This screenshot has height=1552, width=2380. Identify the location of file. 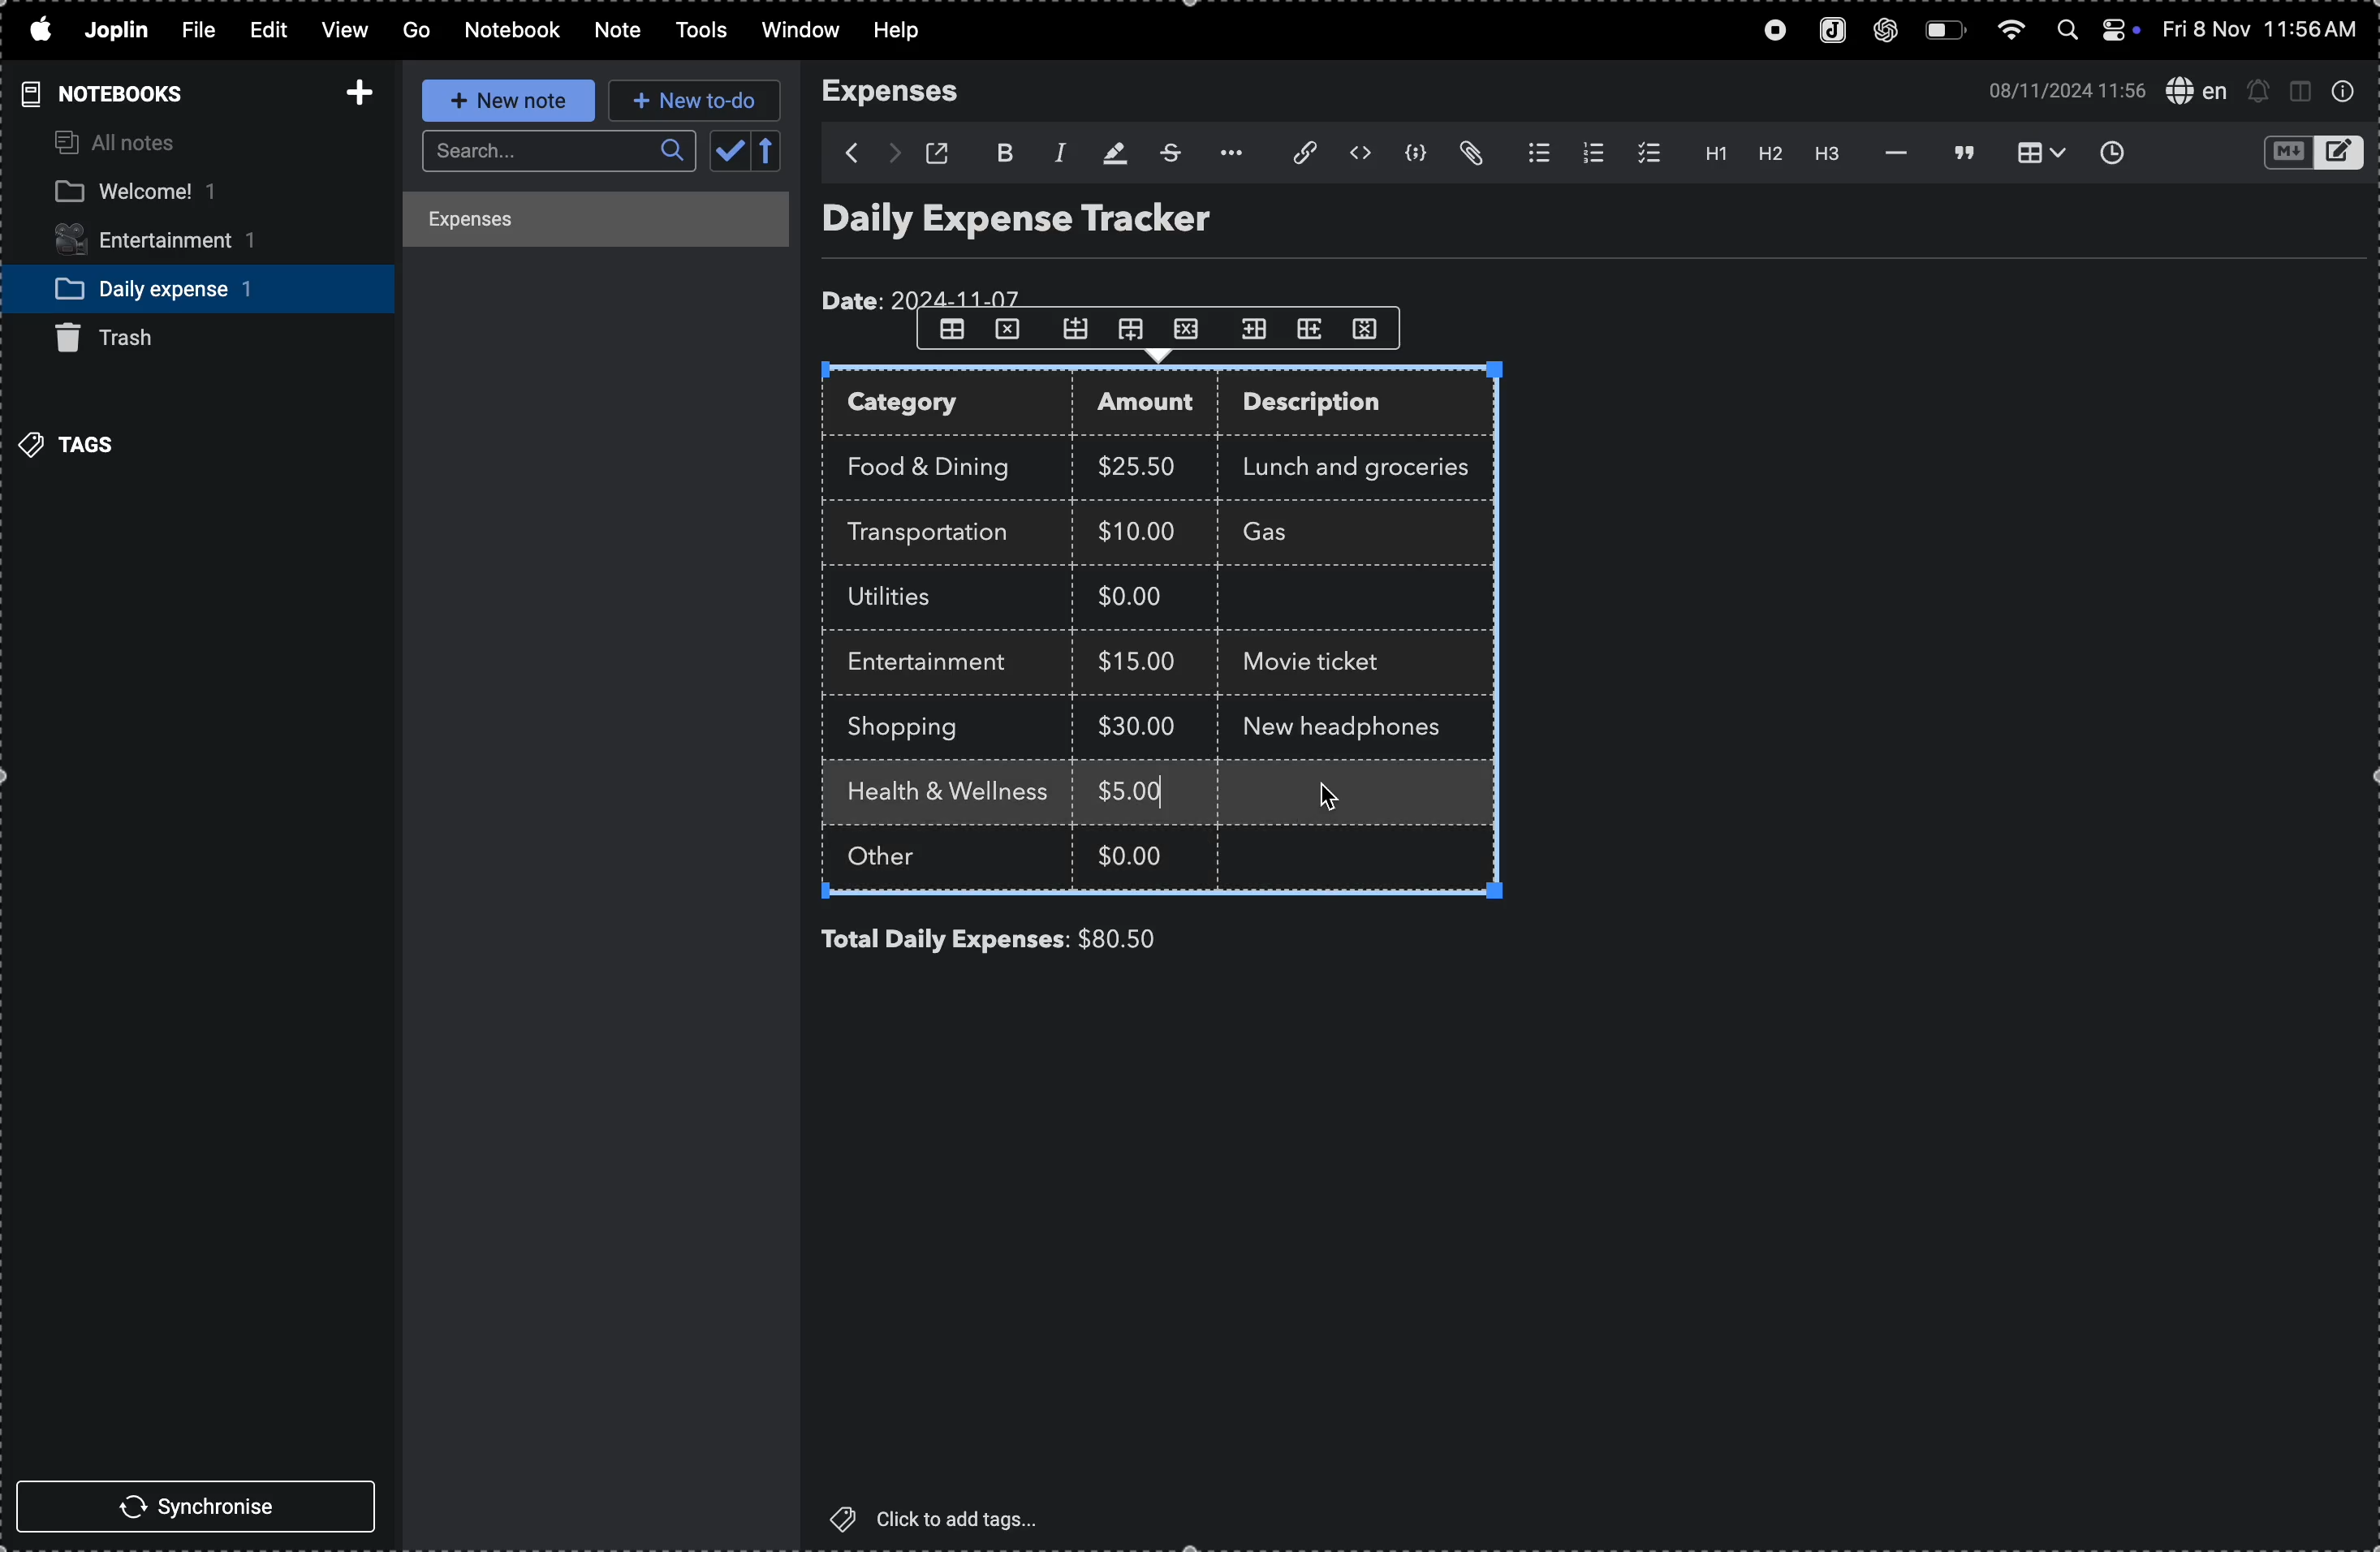
(195, 32).